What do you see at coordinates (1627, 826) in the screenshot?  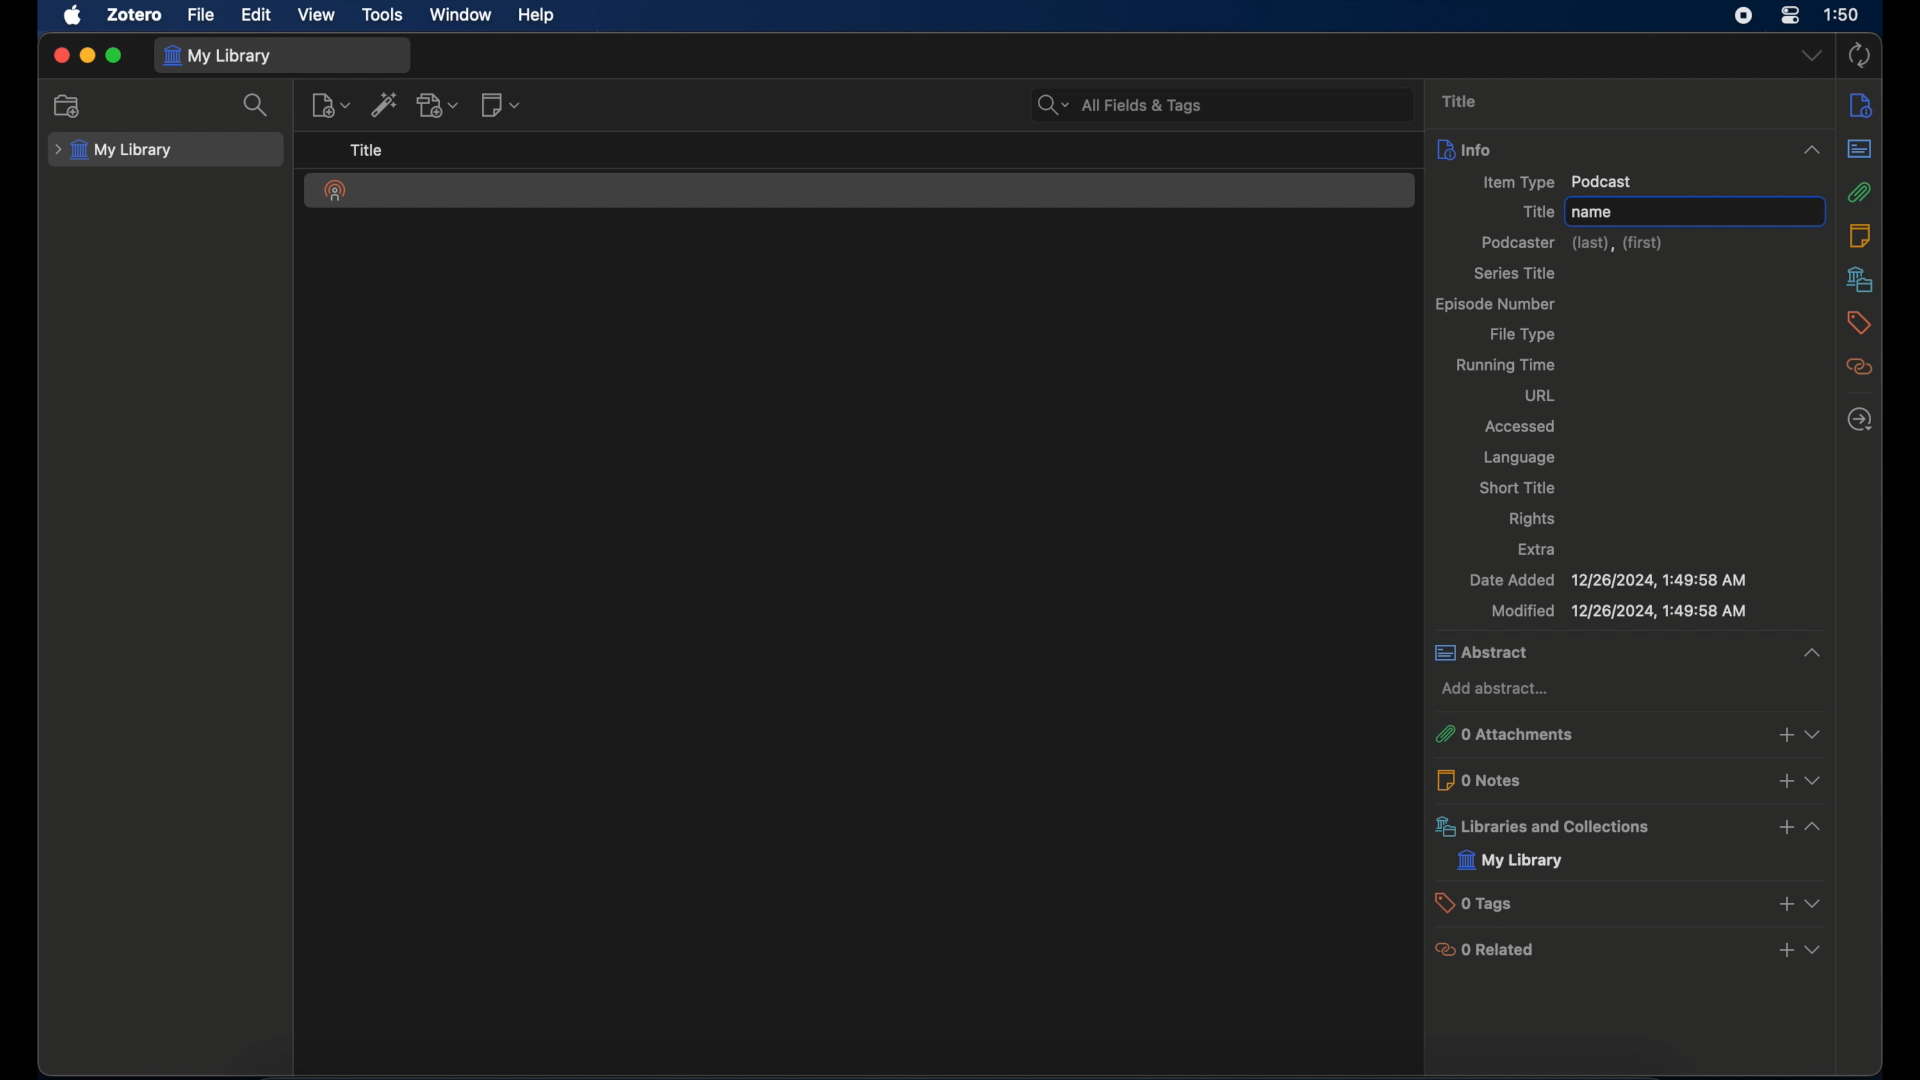 I see `libraries` at bounding box center [1627, 826].